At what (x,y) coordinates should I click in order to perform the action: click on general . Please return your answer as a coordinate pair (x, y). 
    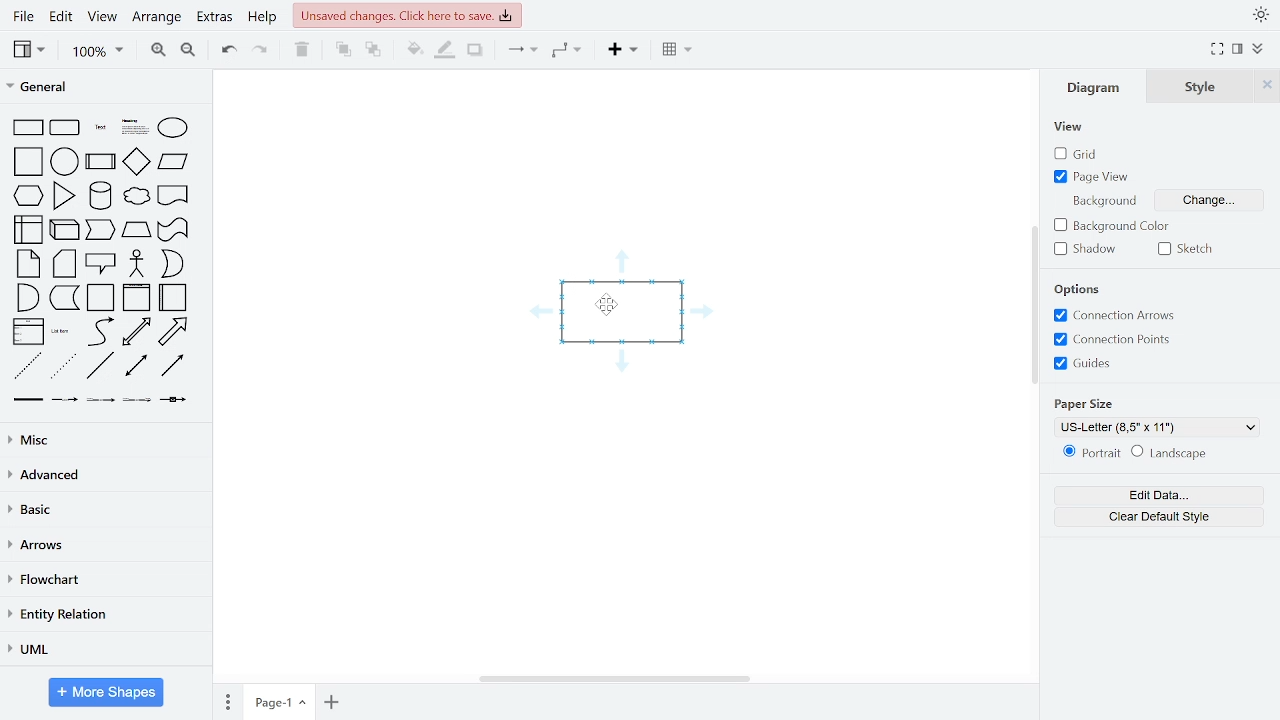
    Looking at the image, I should click on (105, 89).